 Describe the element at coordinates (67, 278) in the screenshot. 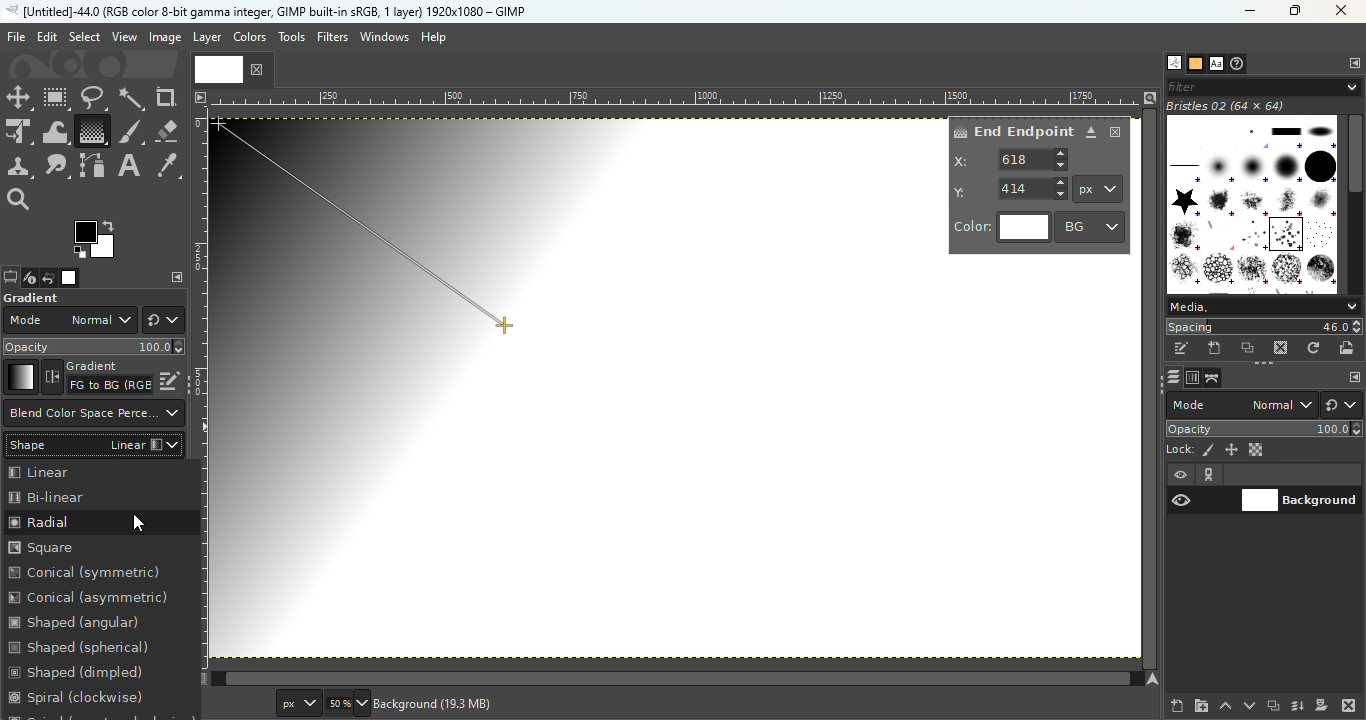

I see `Open the image dialog` at that location.